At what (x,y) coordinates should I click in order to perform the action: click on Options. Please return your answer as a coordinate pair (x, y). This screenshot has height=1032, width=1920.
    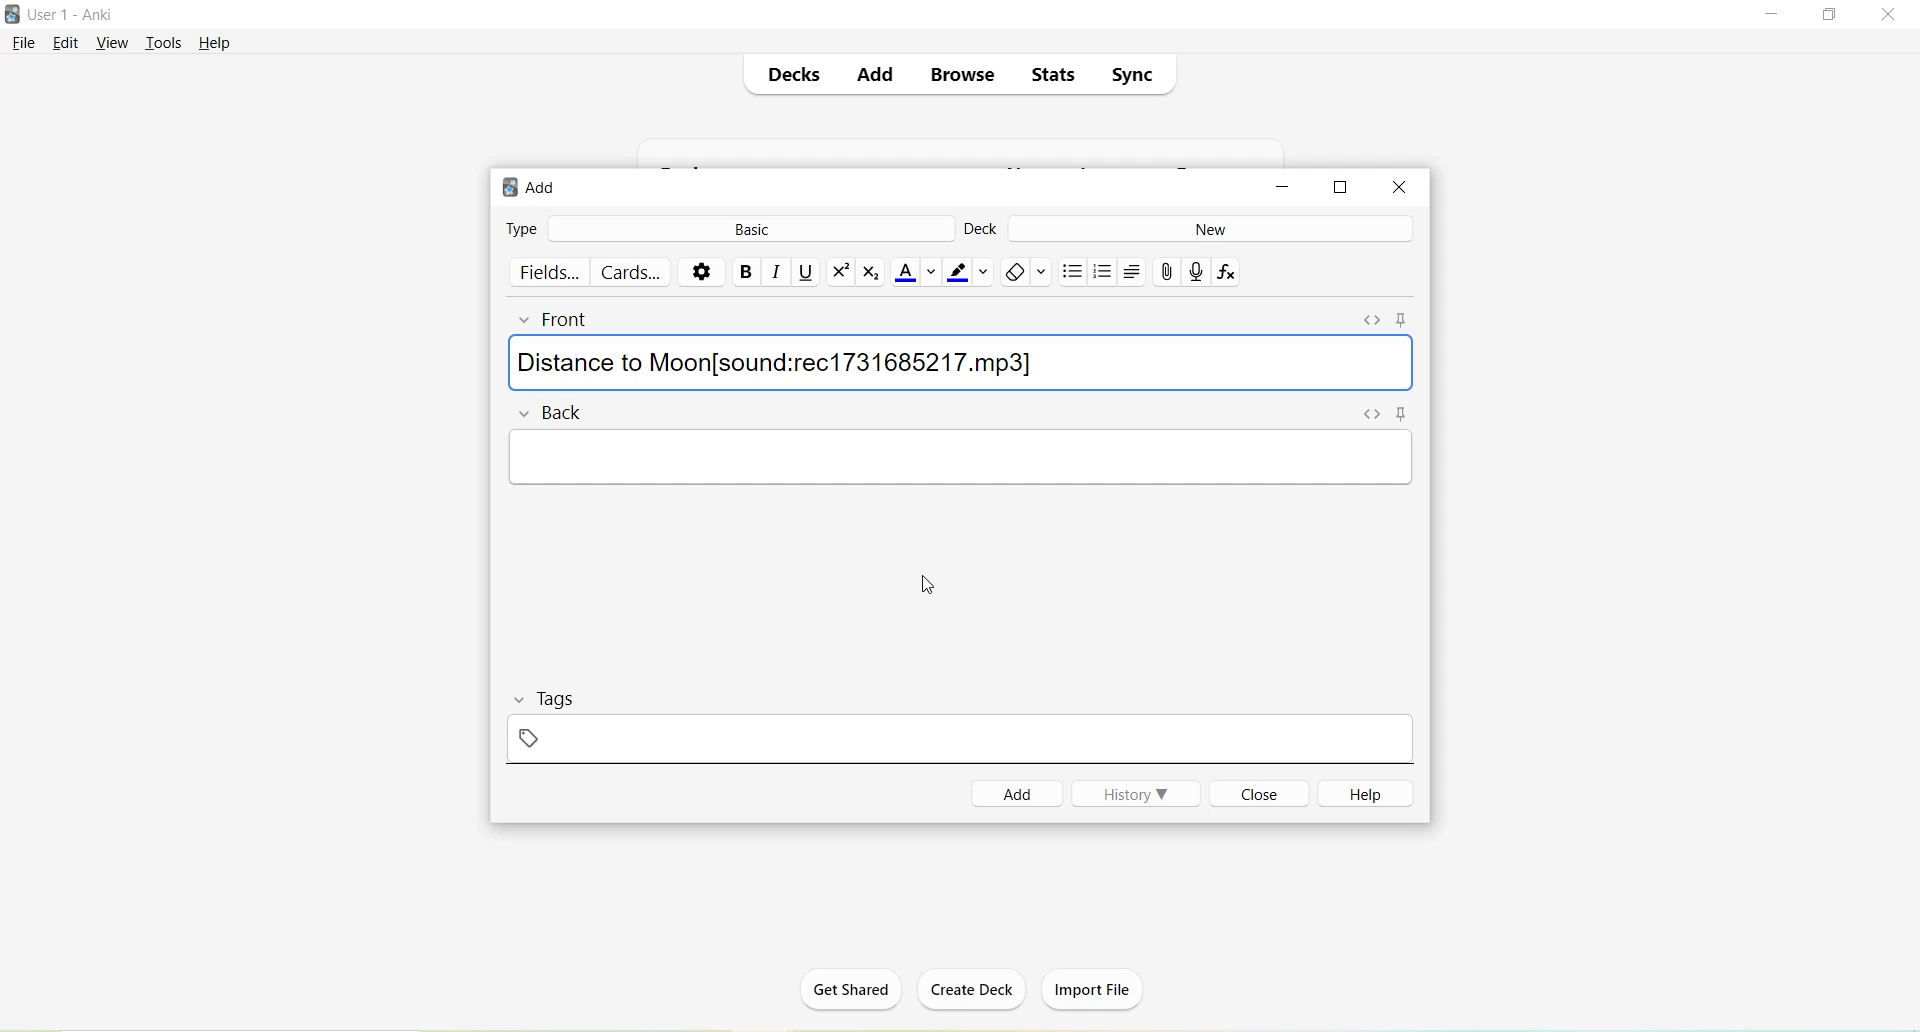
    Looking at the image, I should click on (700, 272).